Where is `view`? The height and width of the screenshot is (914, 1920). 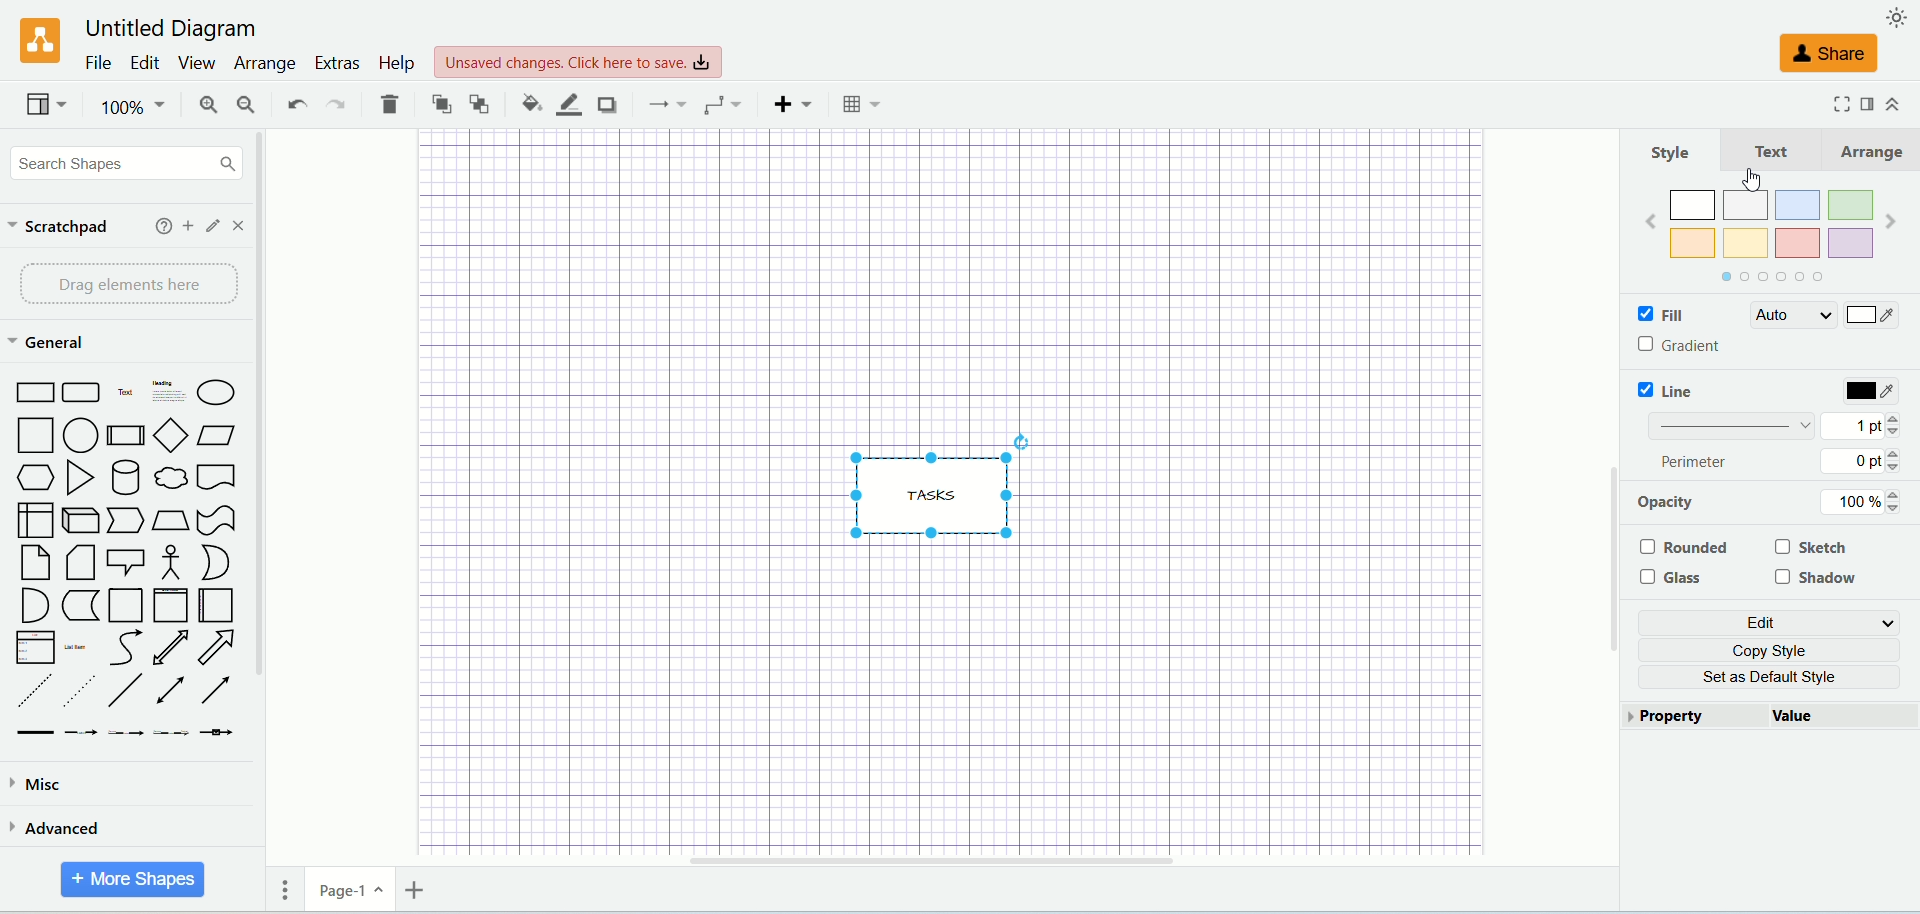
view is located at coordinates (44, 104).